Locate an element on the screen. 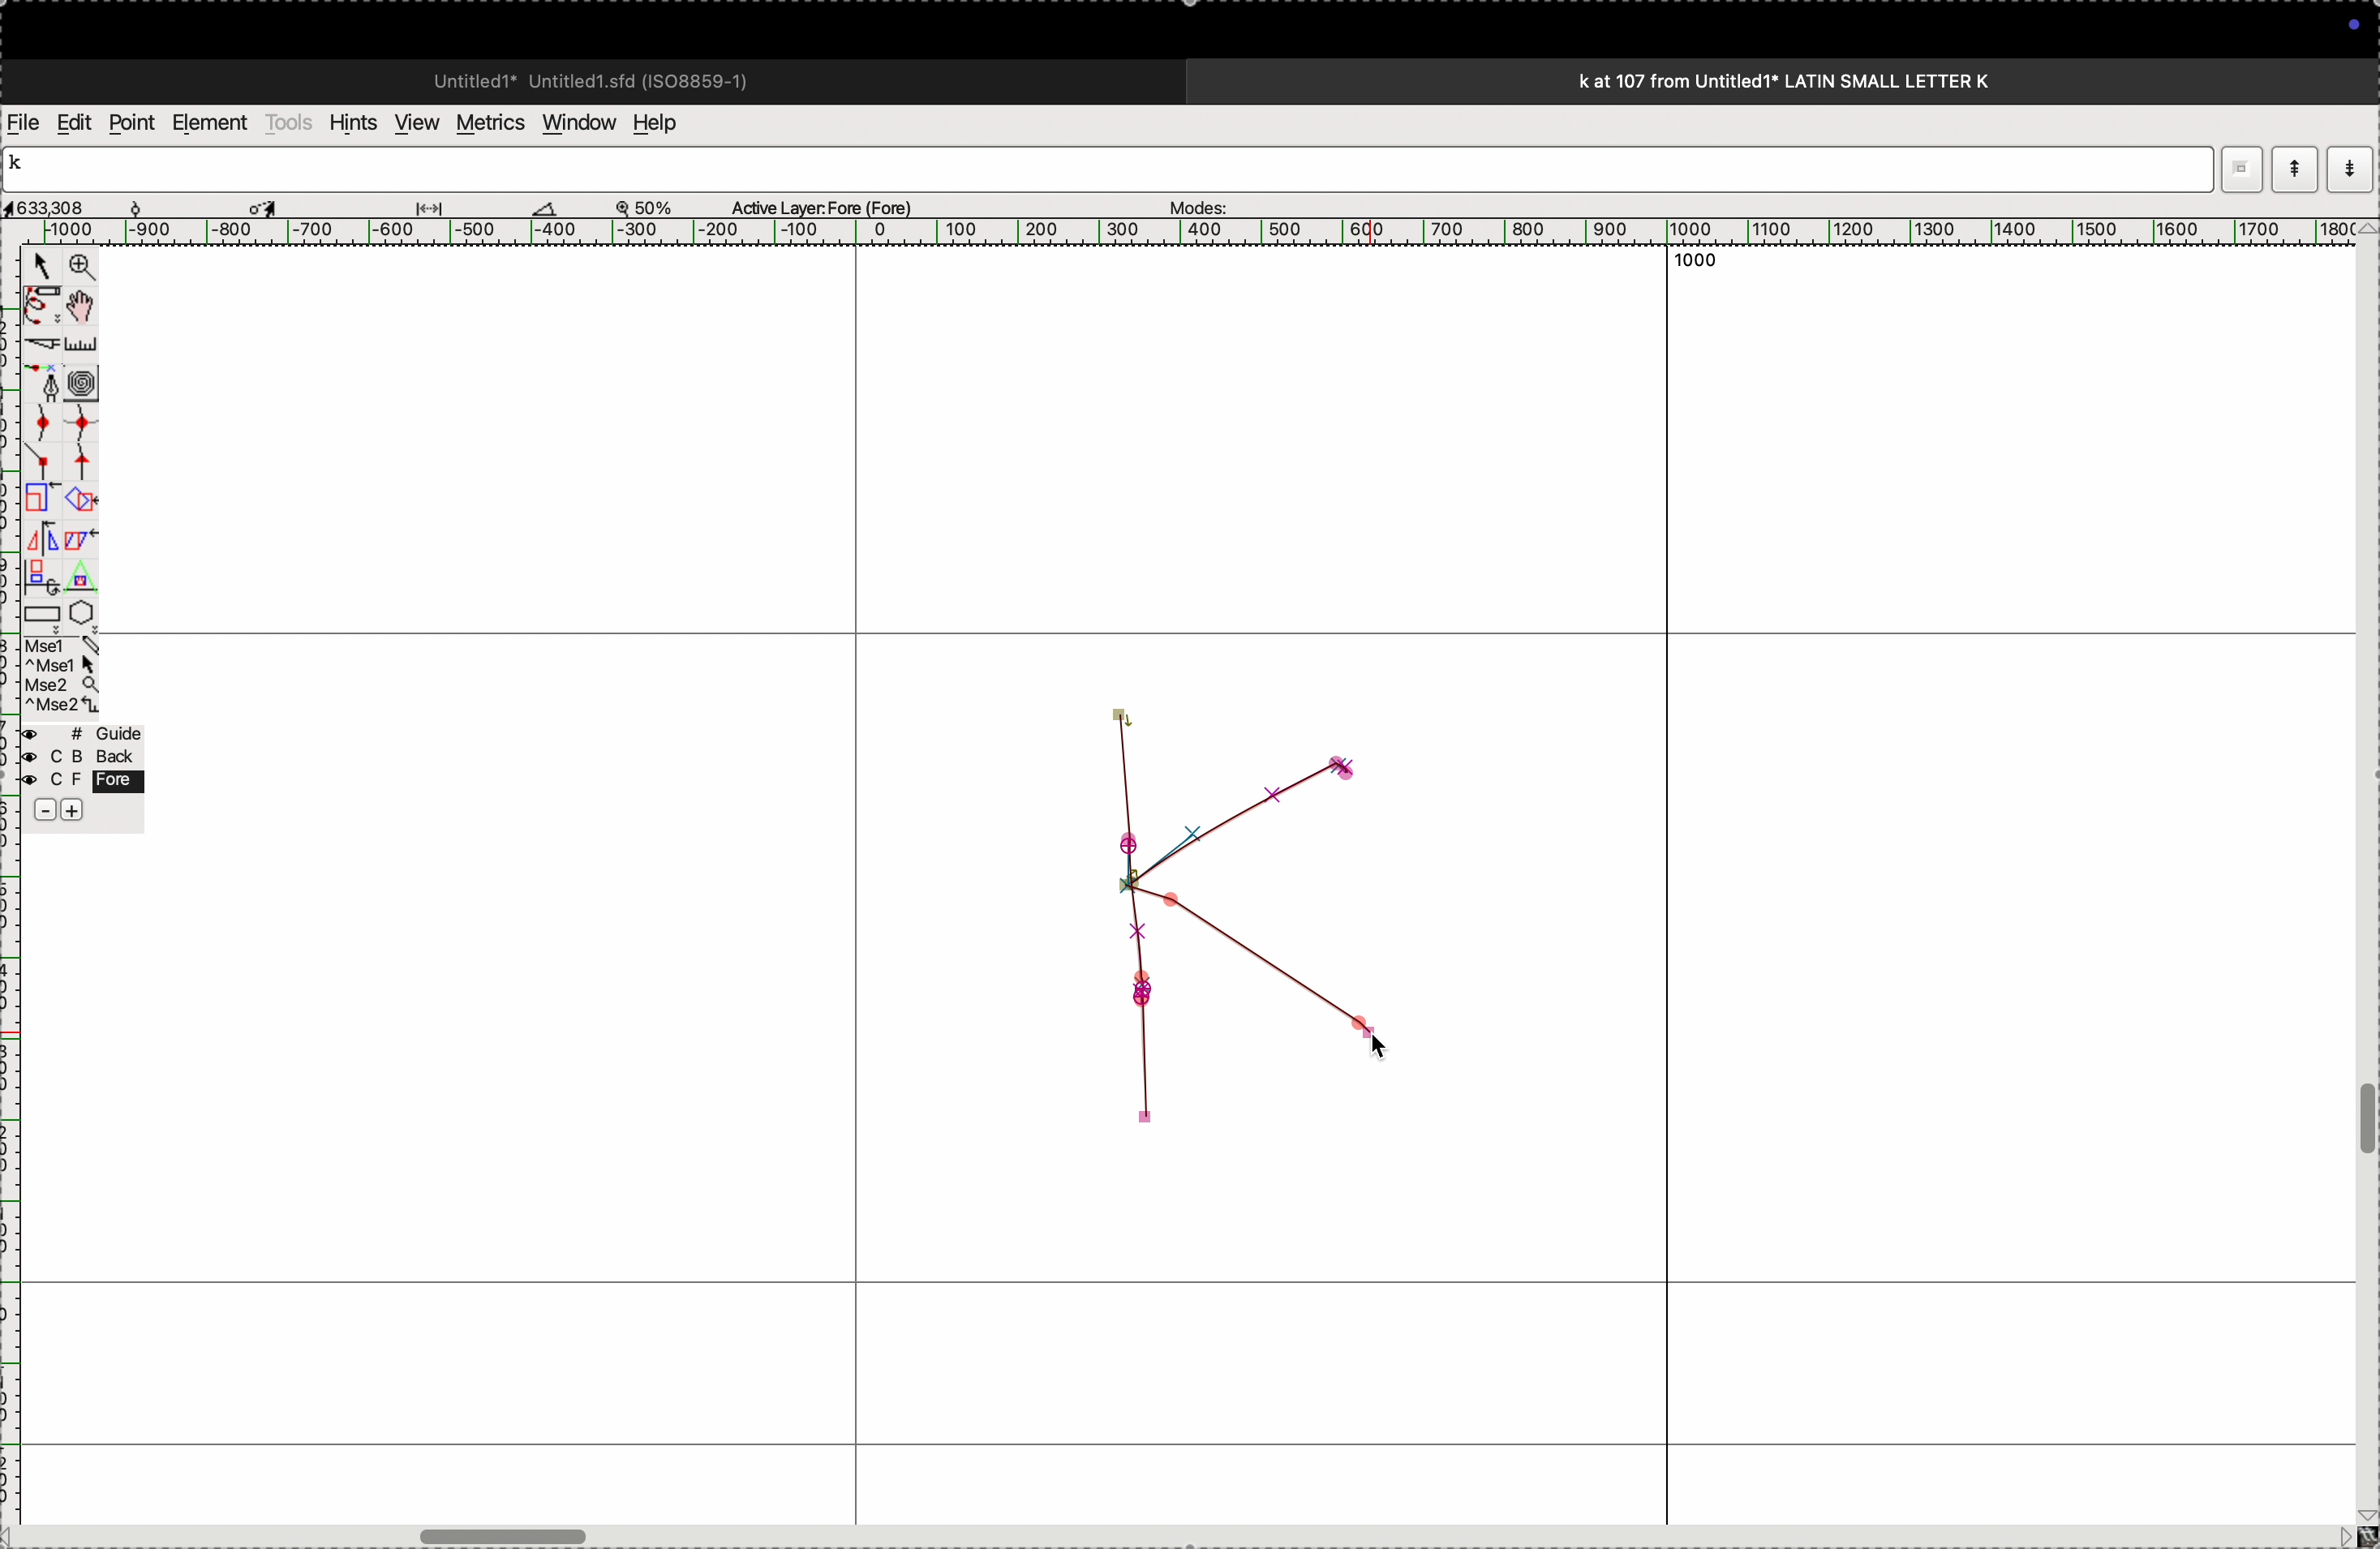 This screenshot has height=1549, width=2380. . is located at coordinates (2347, 168).